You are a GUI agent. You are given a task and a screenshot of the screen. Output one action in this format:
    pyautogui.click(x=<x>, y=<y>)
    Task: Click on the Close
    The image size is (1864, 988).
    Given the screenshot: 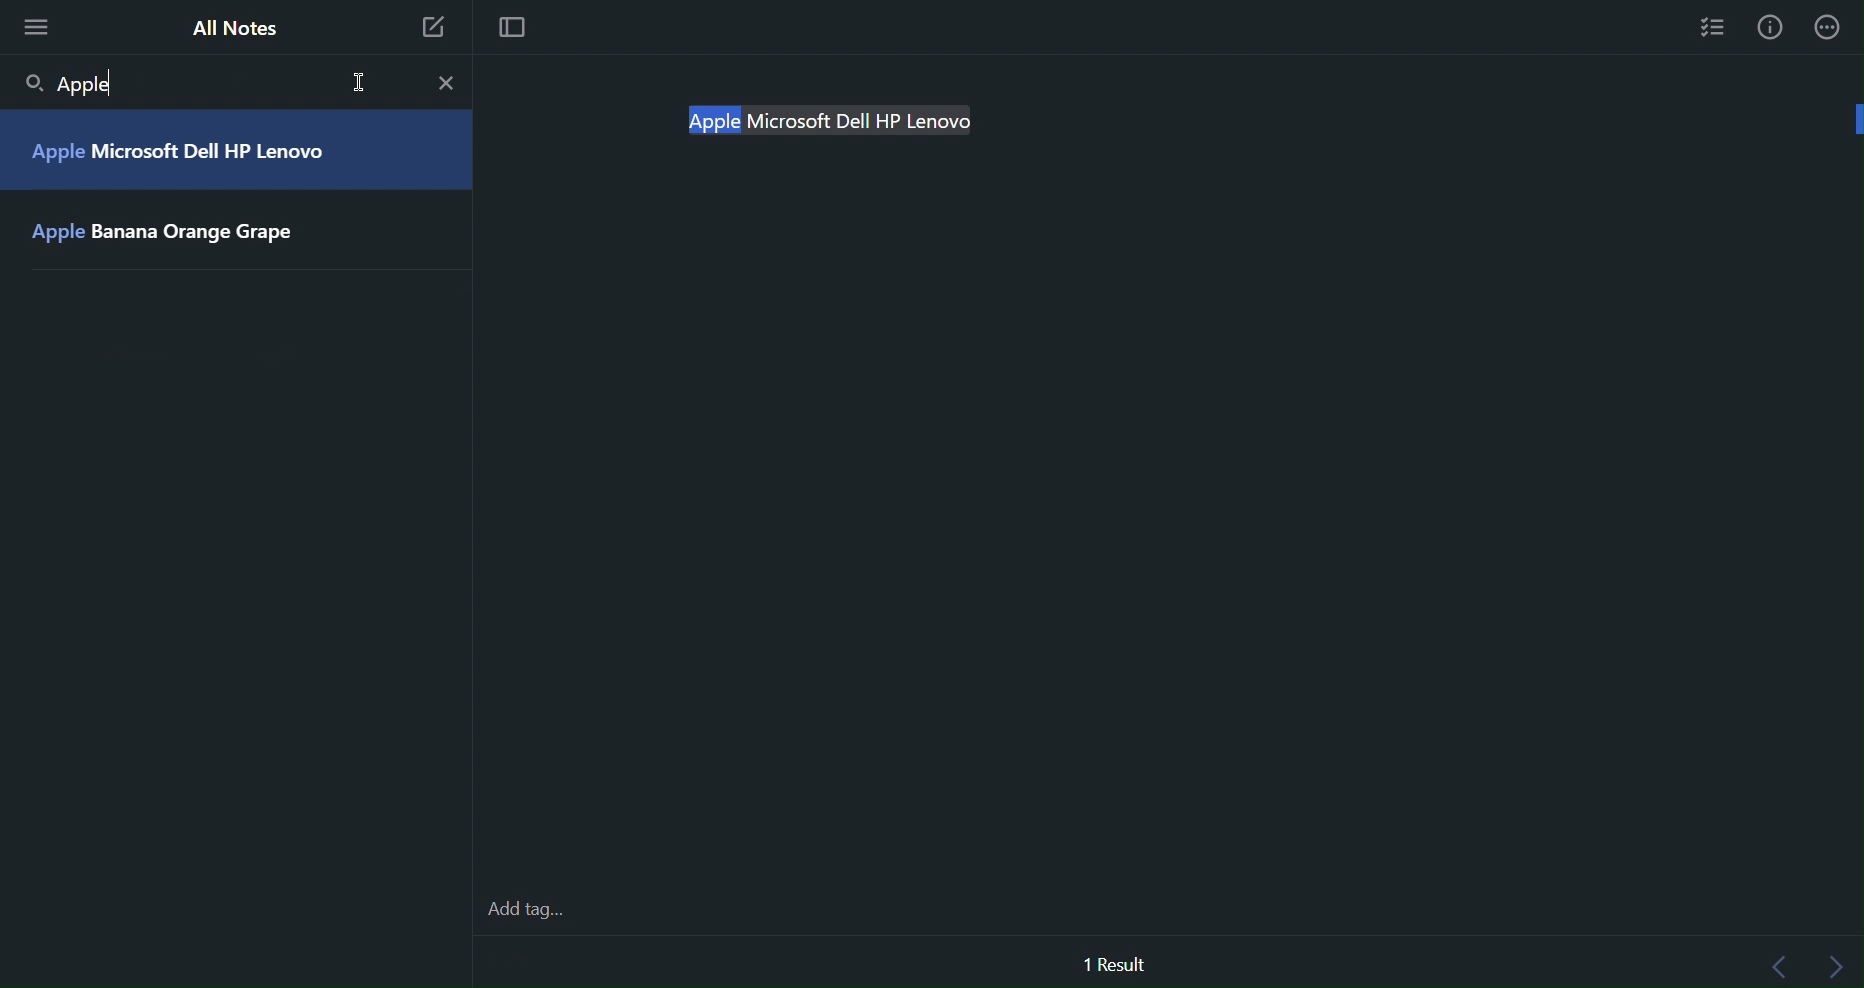 What is the action you would take?
    pyautogui.click(x=444, y=87)
    